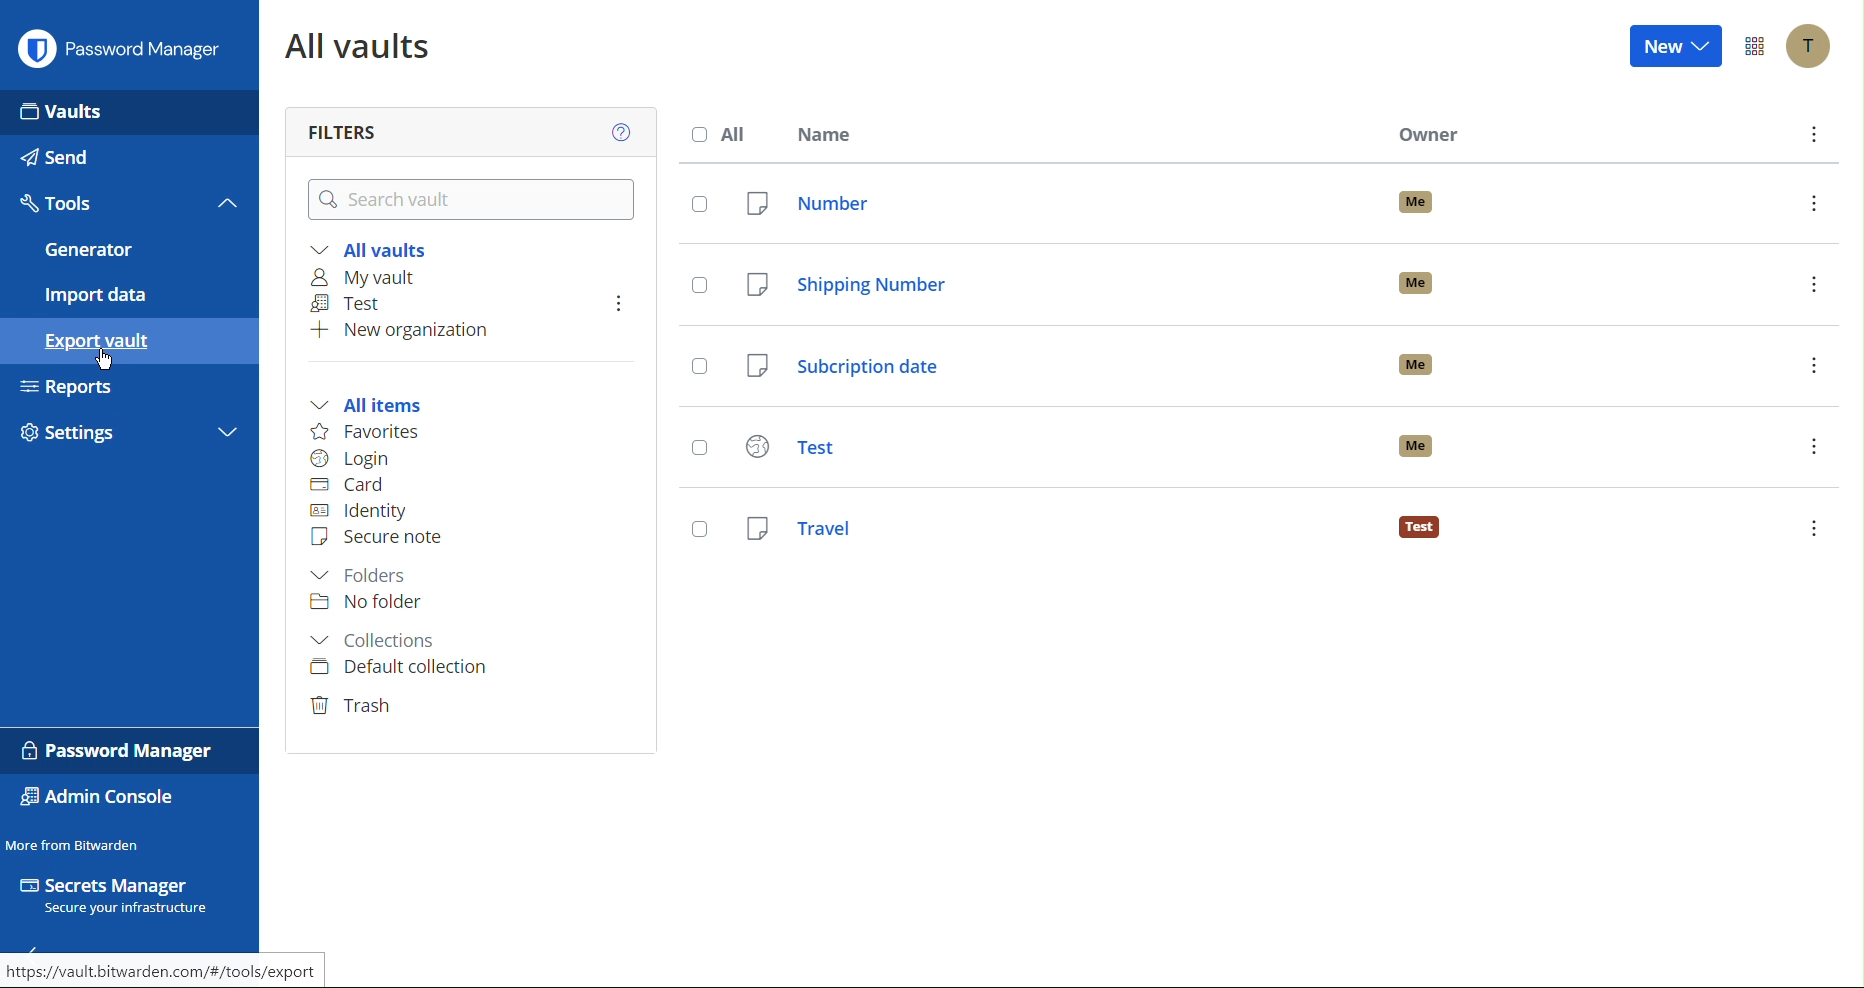  Describe the element at coordinates (720, 130) in the screenshot. I see `All` at that location.